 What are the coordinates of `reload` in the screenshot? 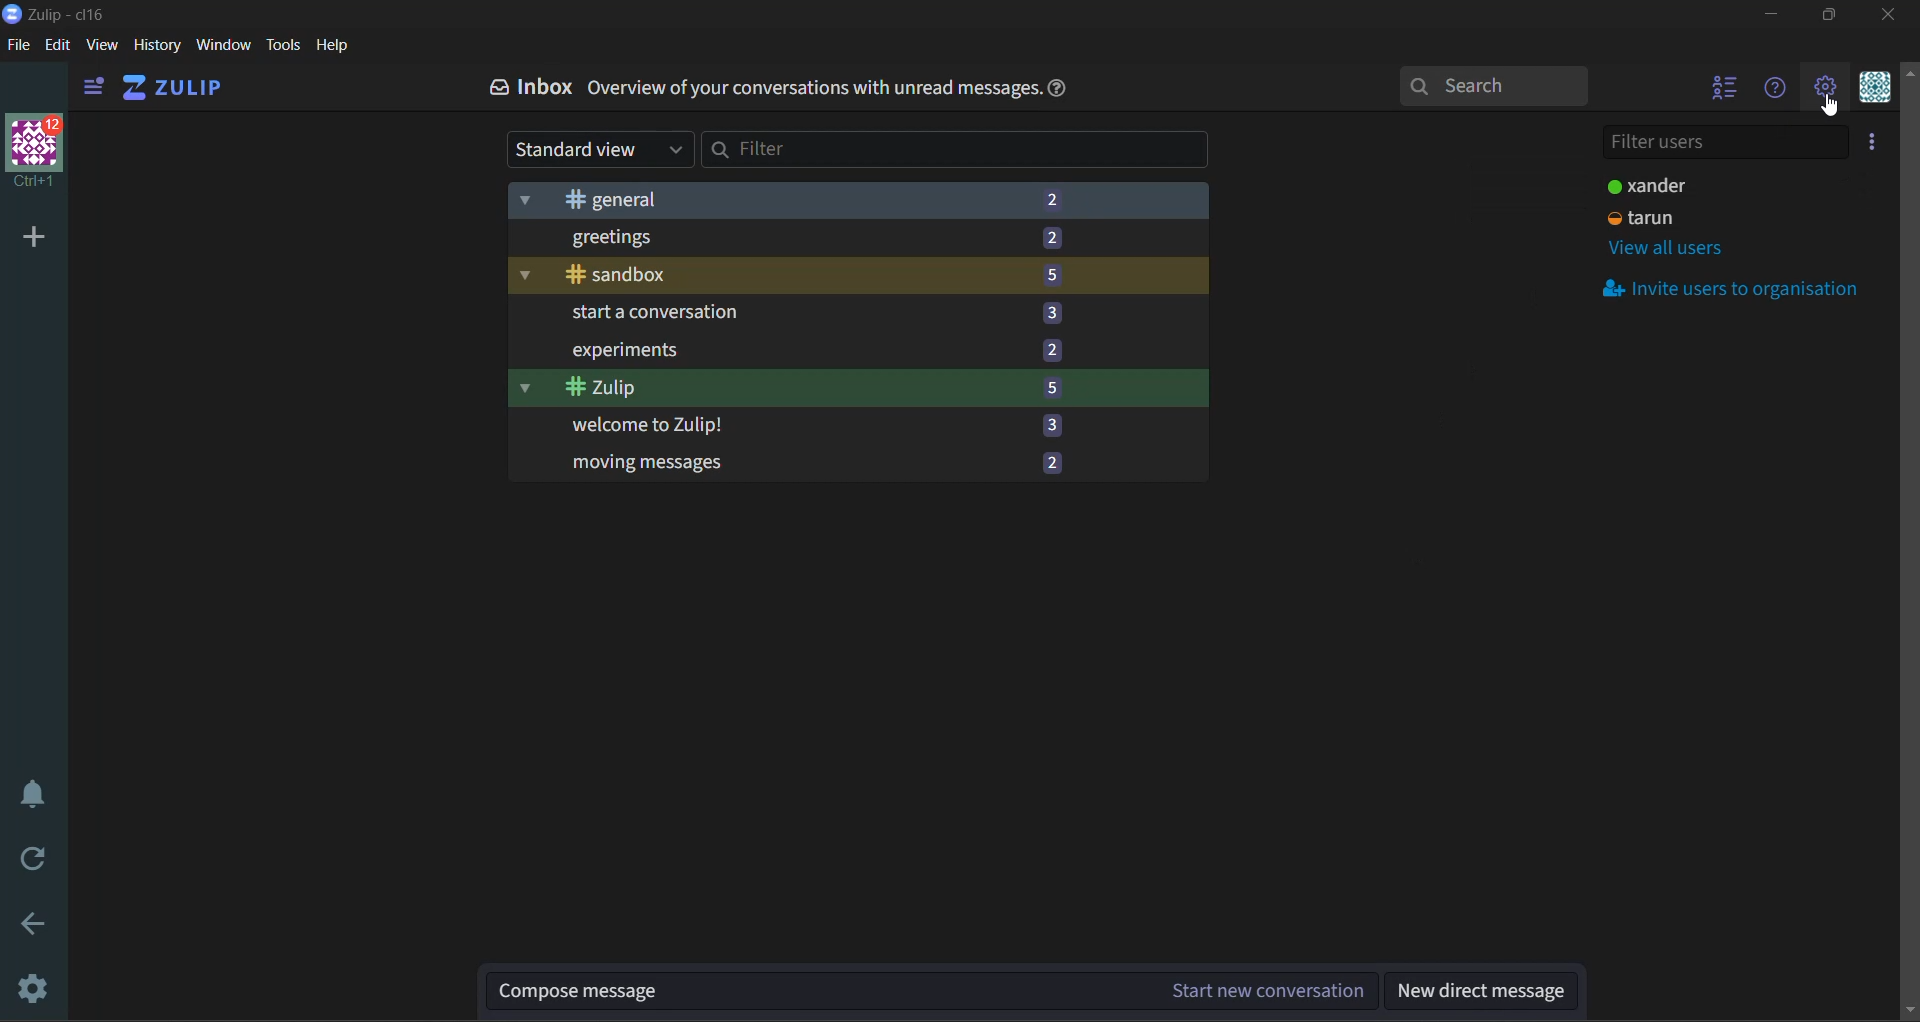 It's located at (26, 861).